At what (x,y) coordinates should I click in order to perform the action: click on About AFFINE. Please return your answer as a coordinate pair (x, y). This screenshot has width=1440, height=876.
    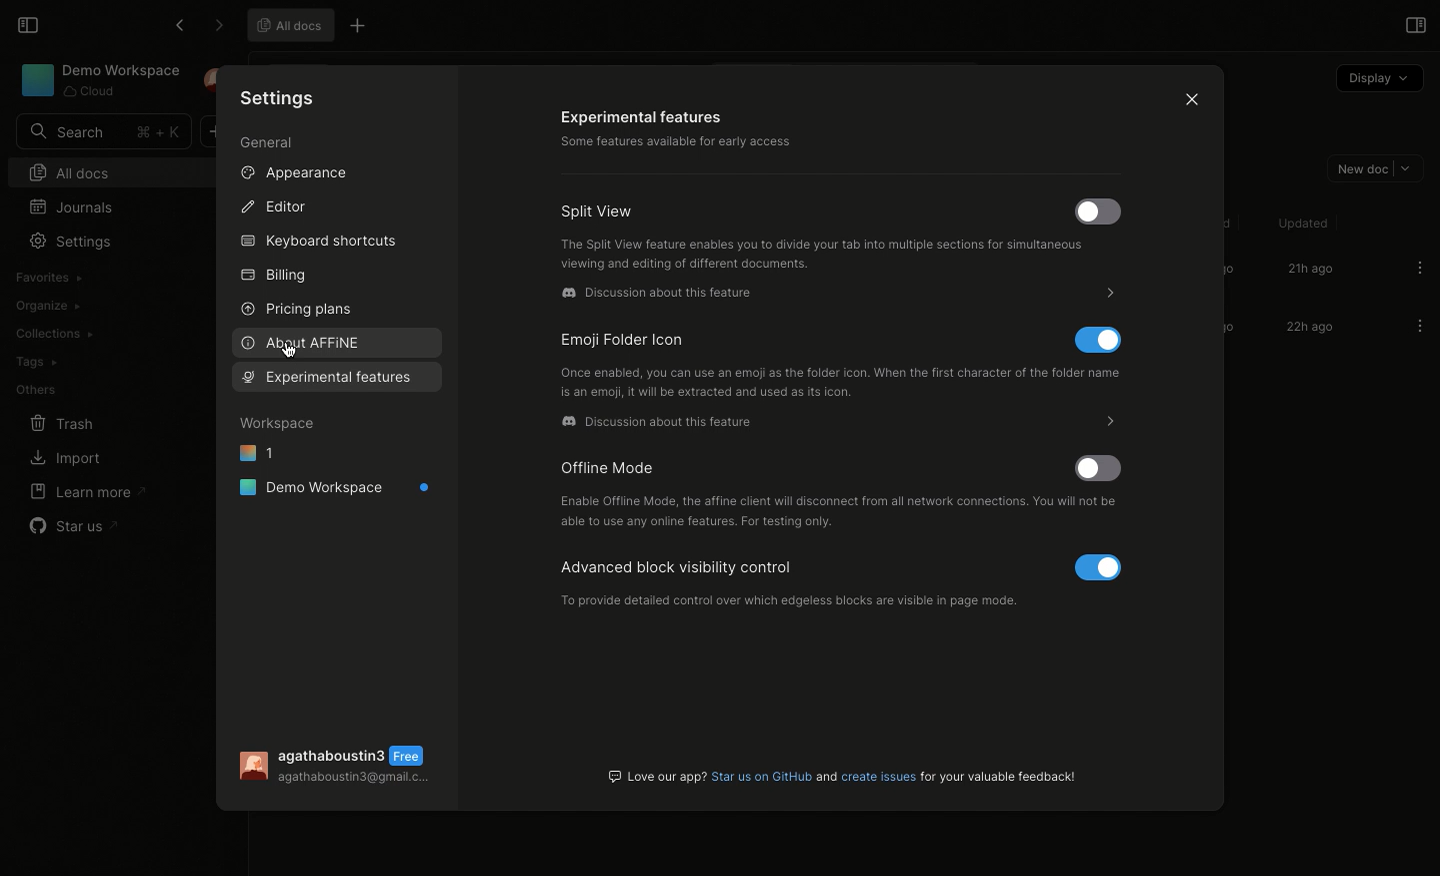
    Looking at the image, I should click on (302, 343).